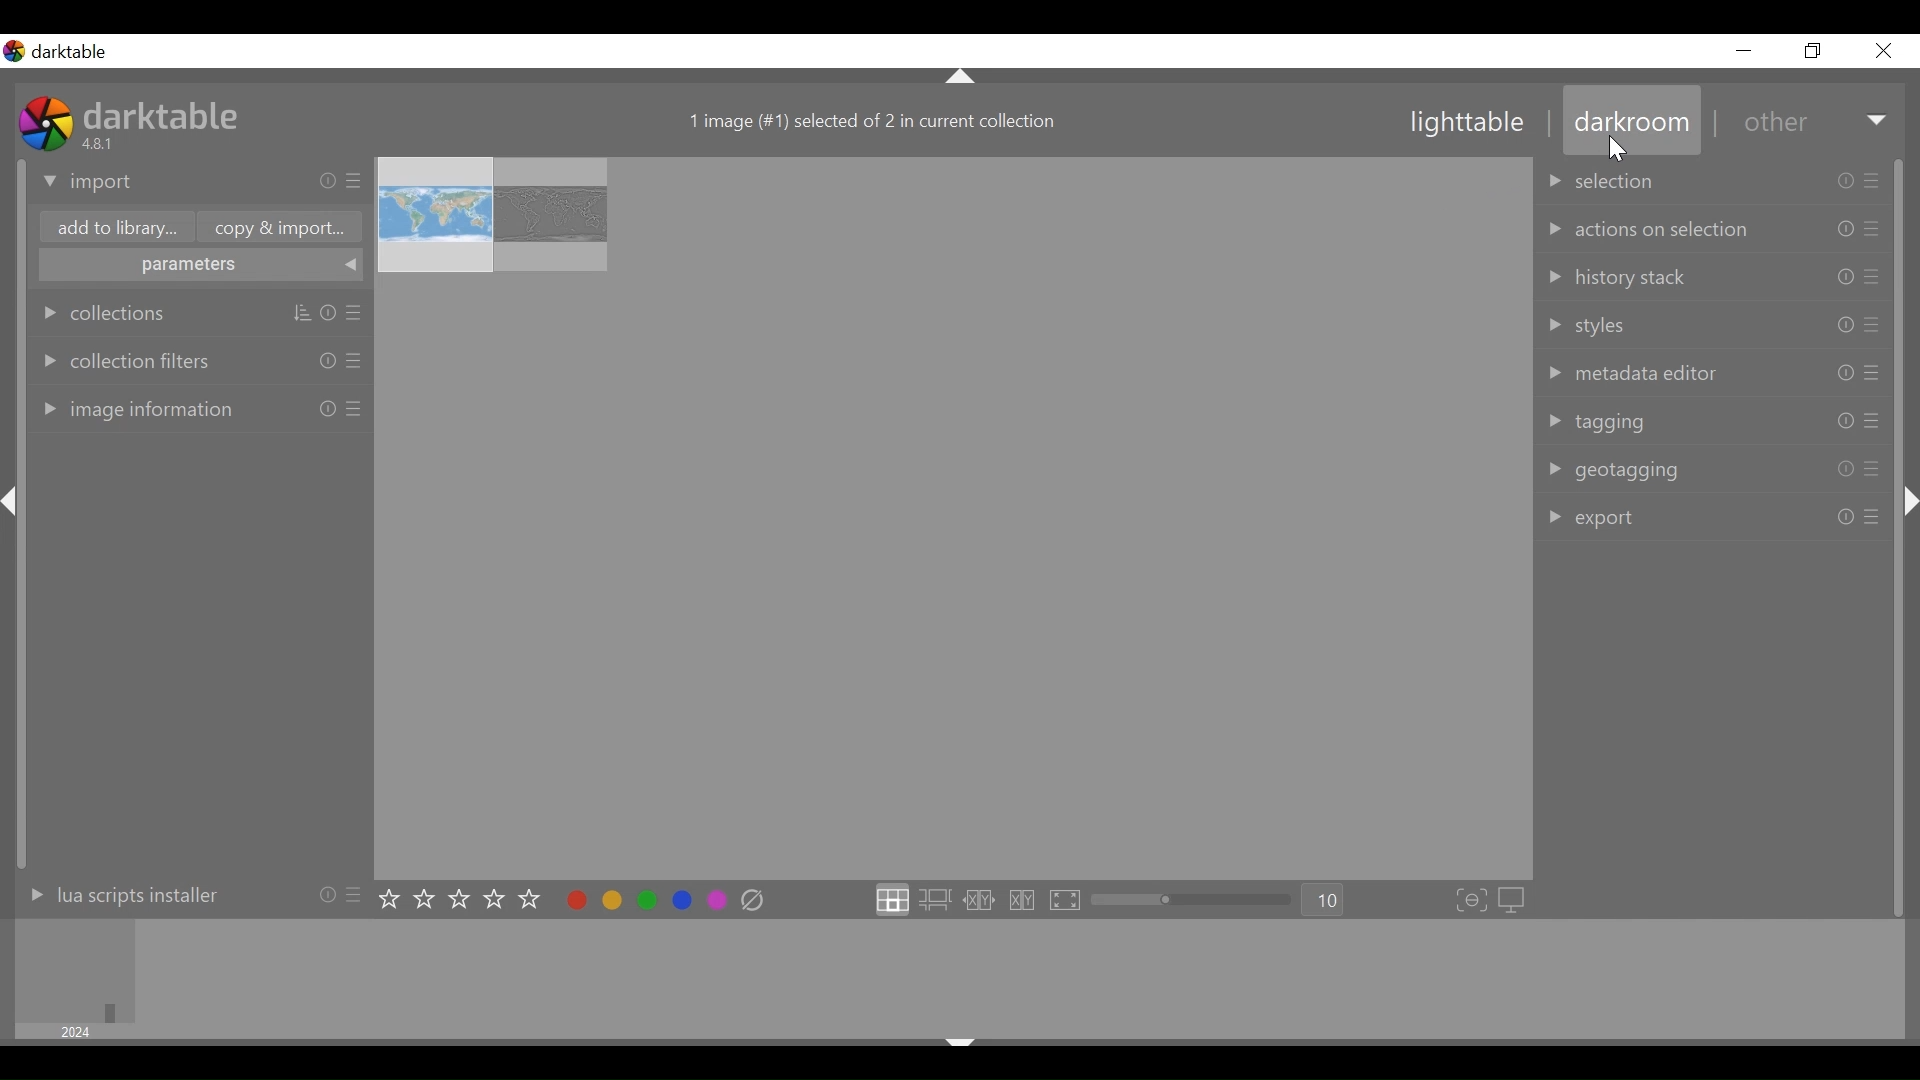 This screenshot has width=1920, height=1080. What do you see at coordinates (1513, 902) in the screenshot?
I see `Set display profile` at bounding box center [1513, 902].